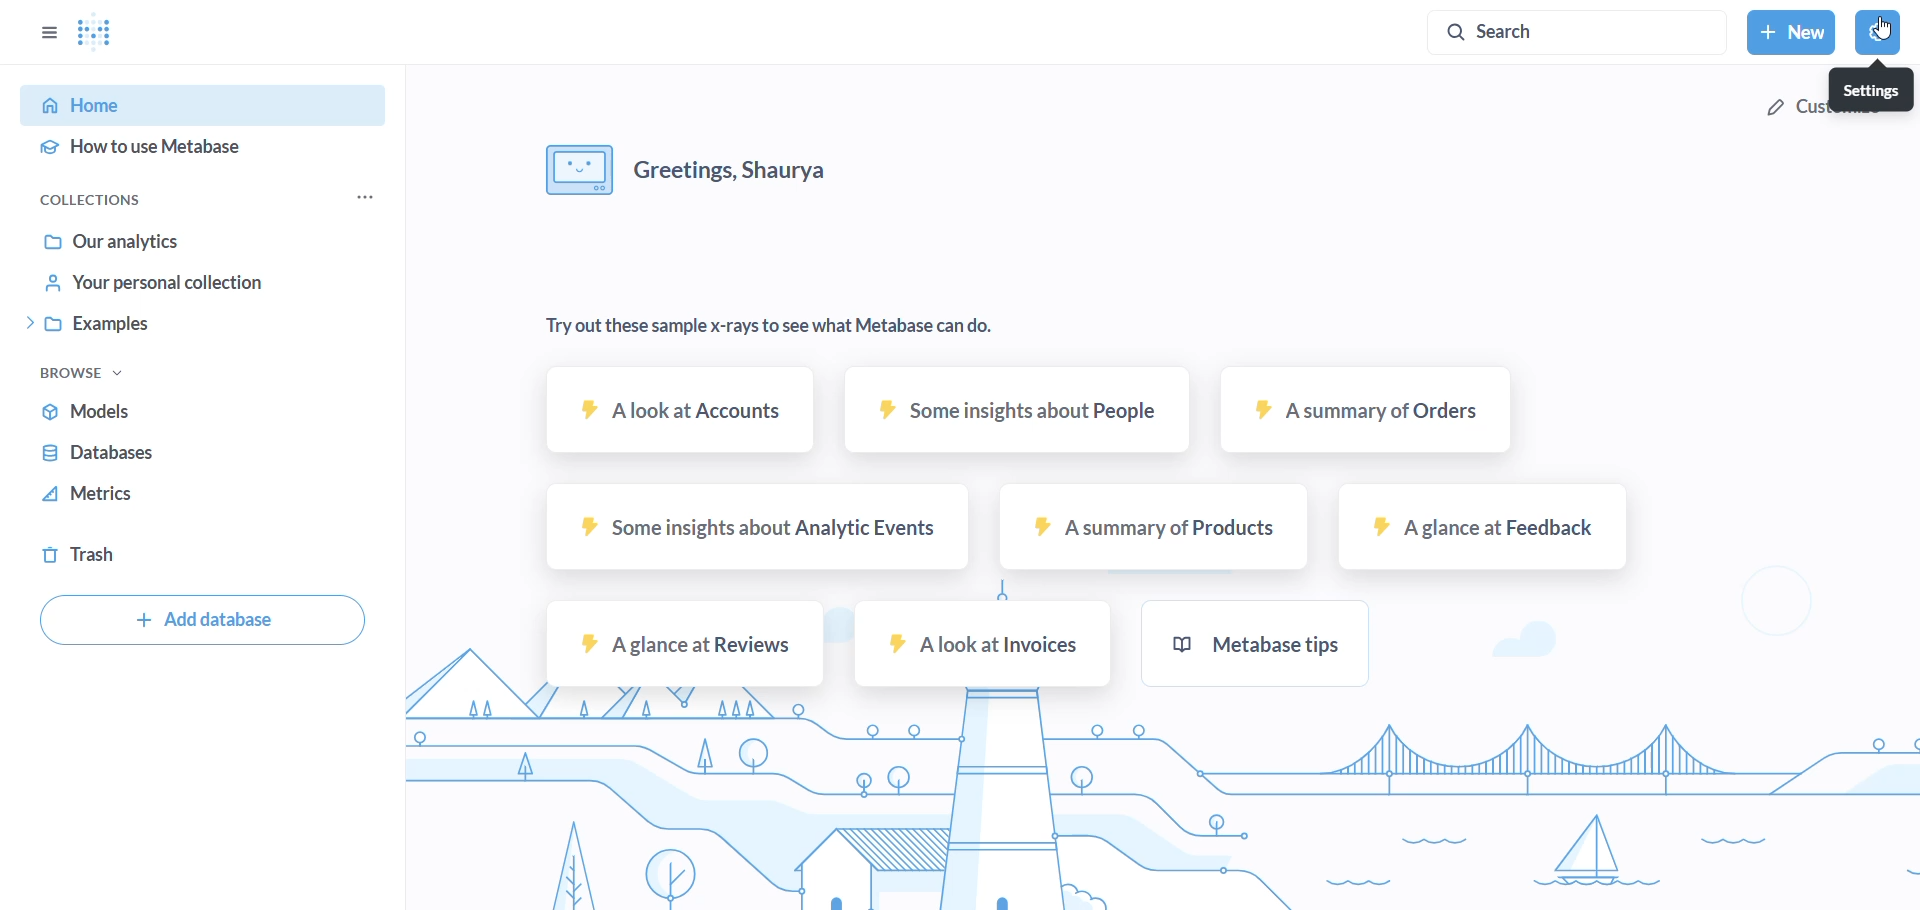 This screenshot has height=910, width=1920. Describe the element at coordinates (578, 170) in the screenshot. I see `icon` at that location.